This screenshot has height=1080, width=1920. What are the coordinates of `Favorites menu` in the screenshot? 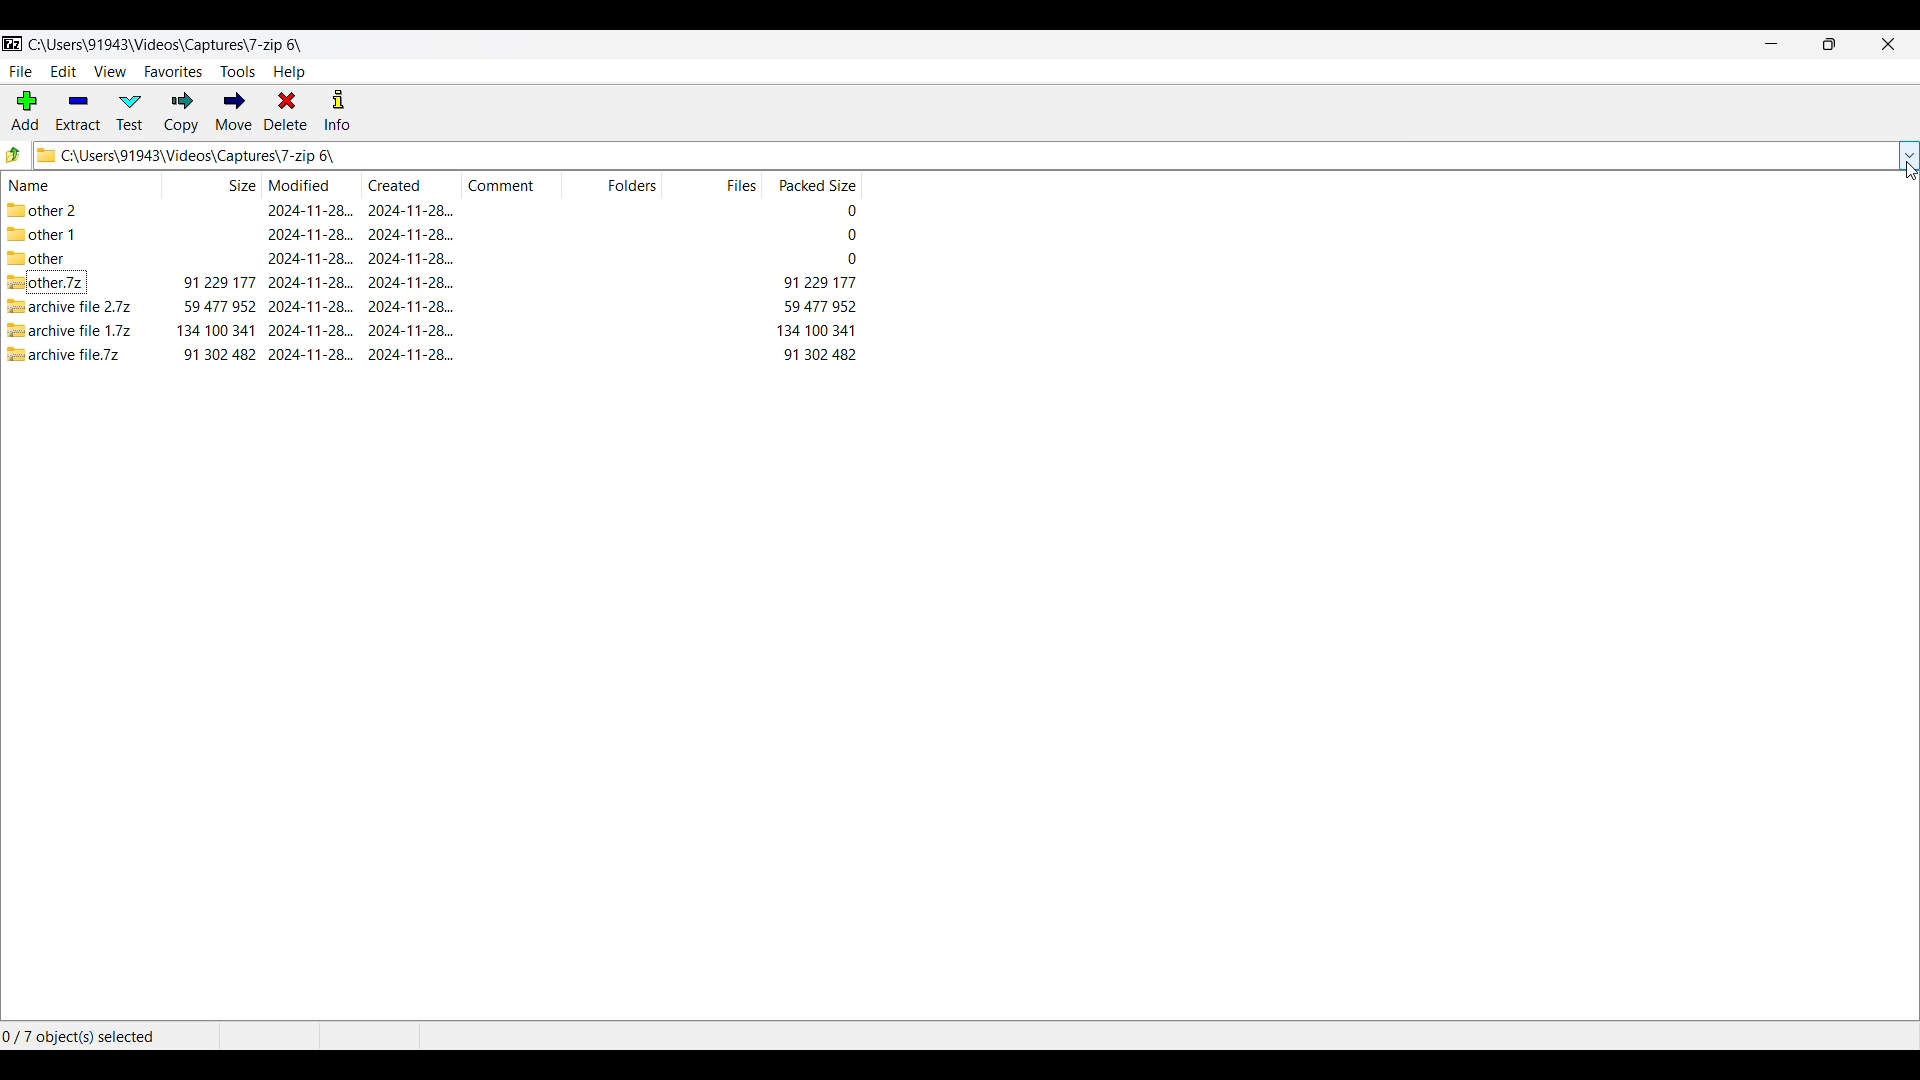 It's located at (173, 72).